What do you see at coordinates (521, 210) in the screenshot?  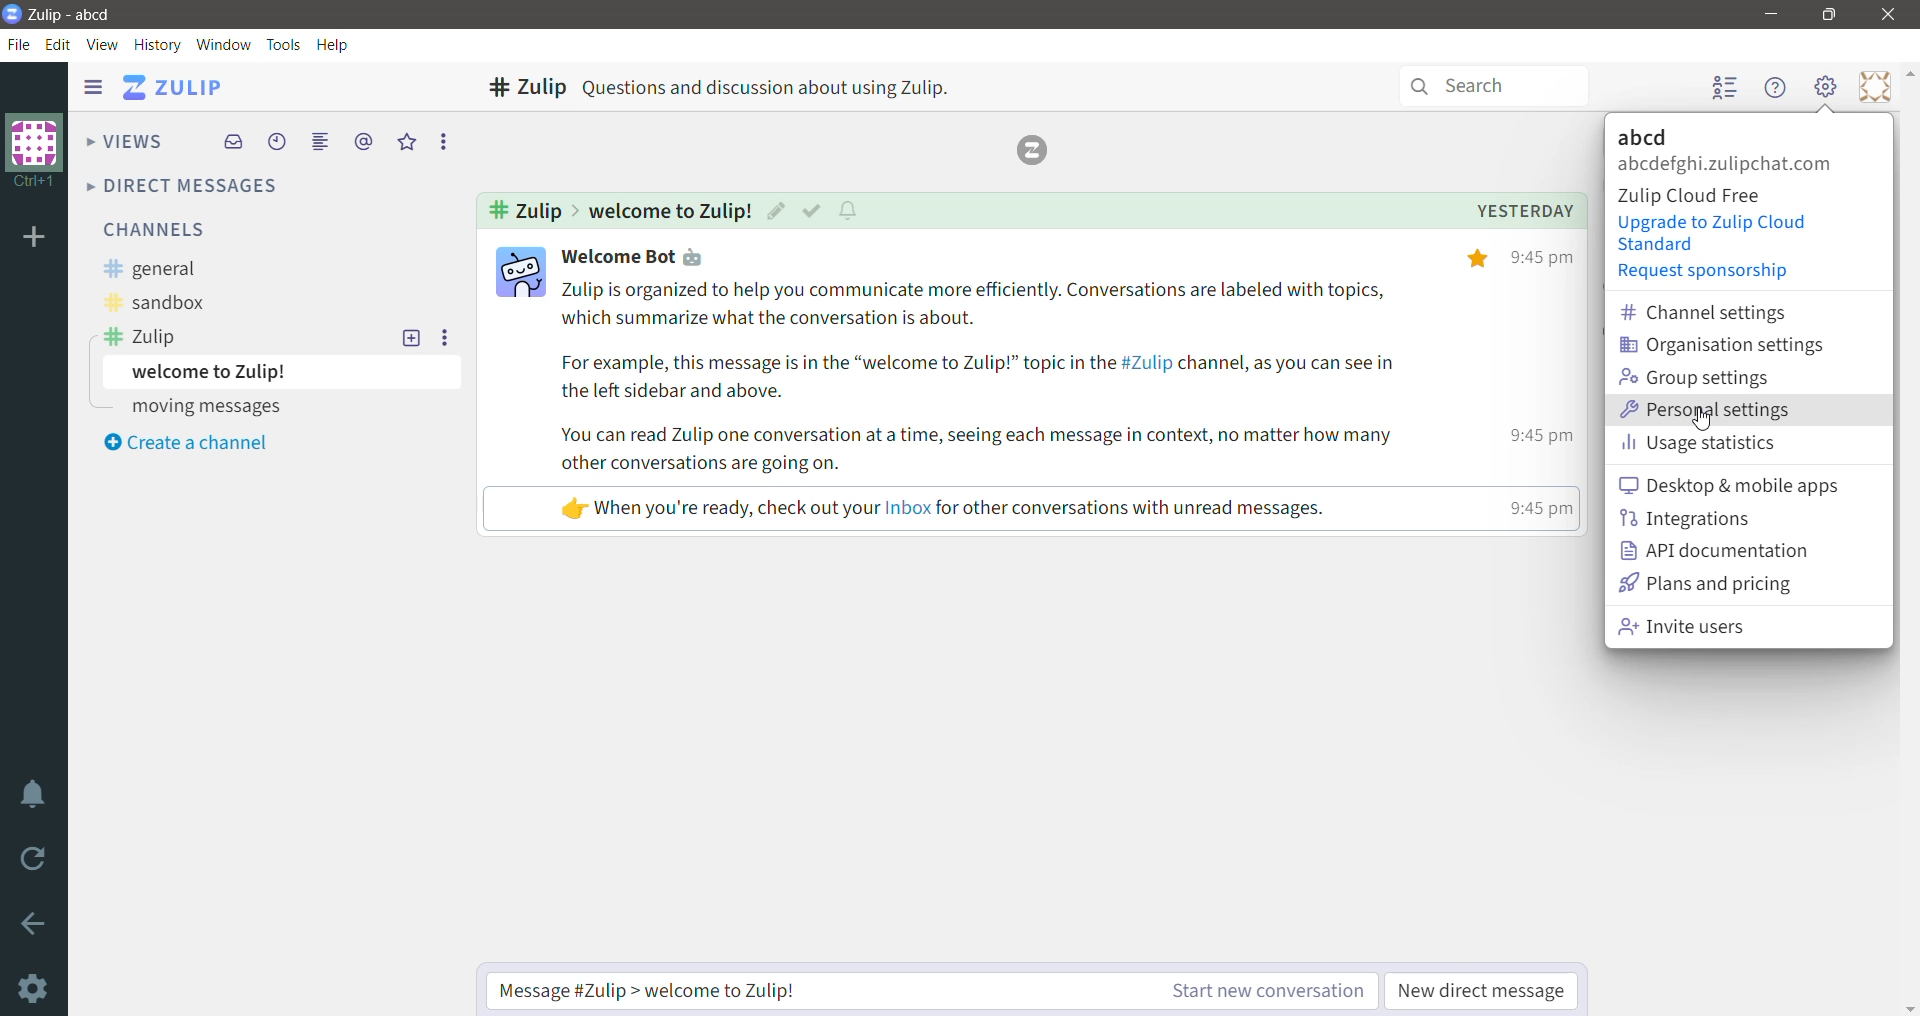 I see `Selected Channel` at bounding box center [521, 210].